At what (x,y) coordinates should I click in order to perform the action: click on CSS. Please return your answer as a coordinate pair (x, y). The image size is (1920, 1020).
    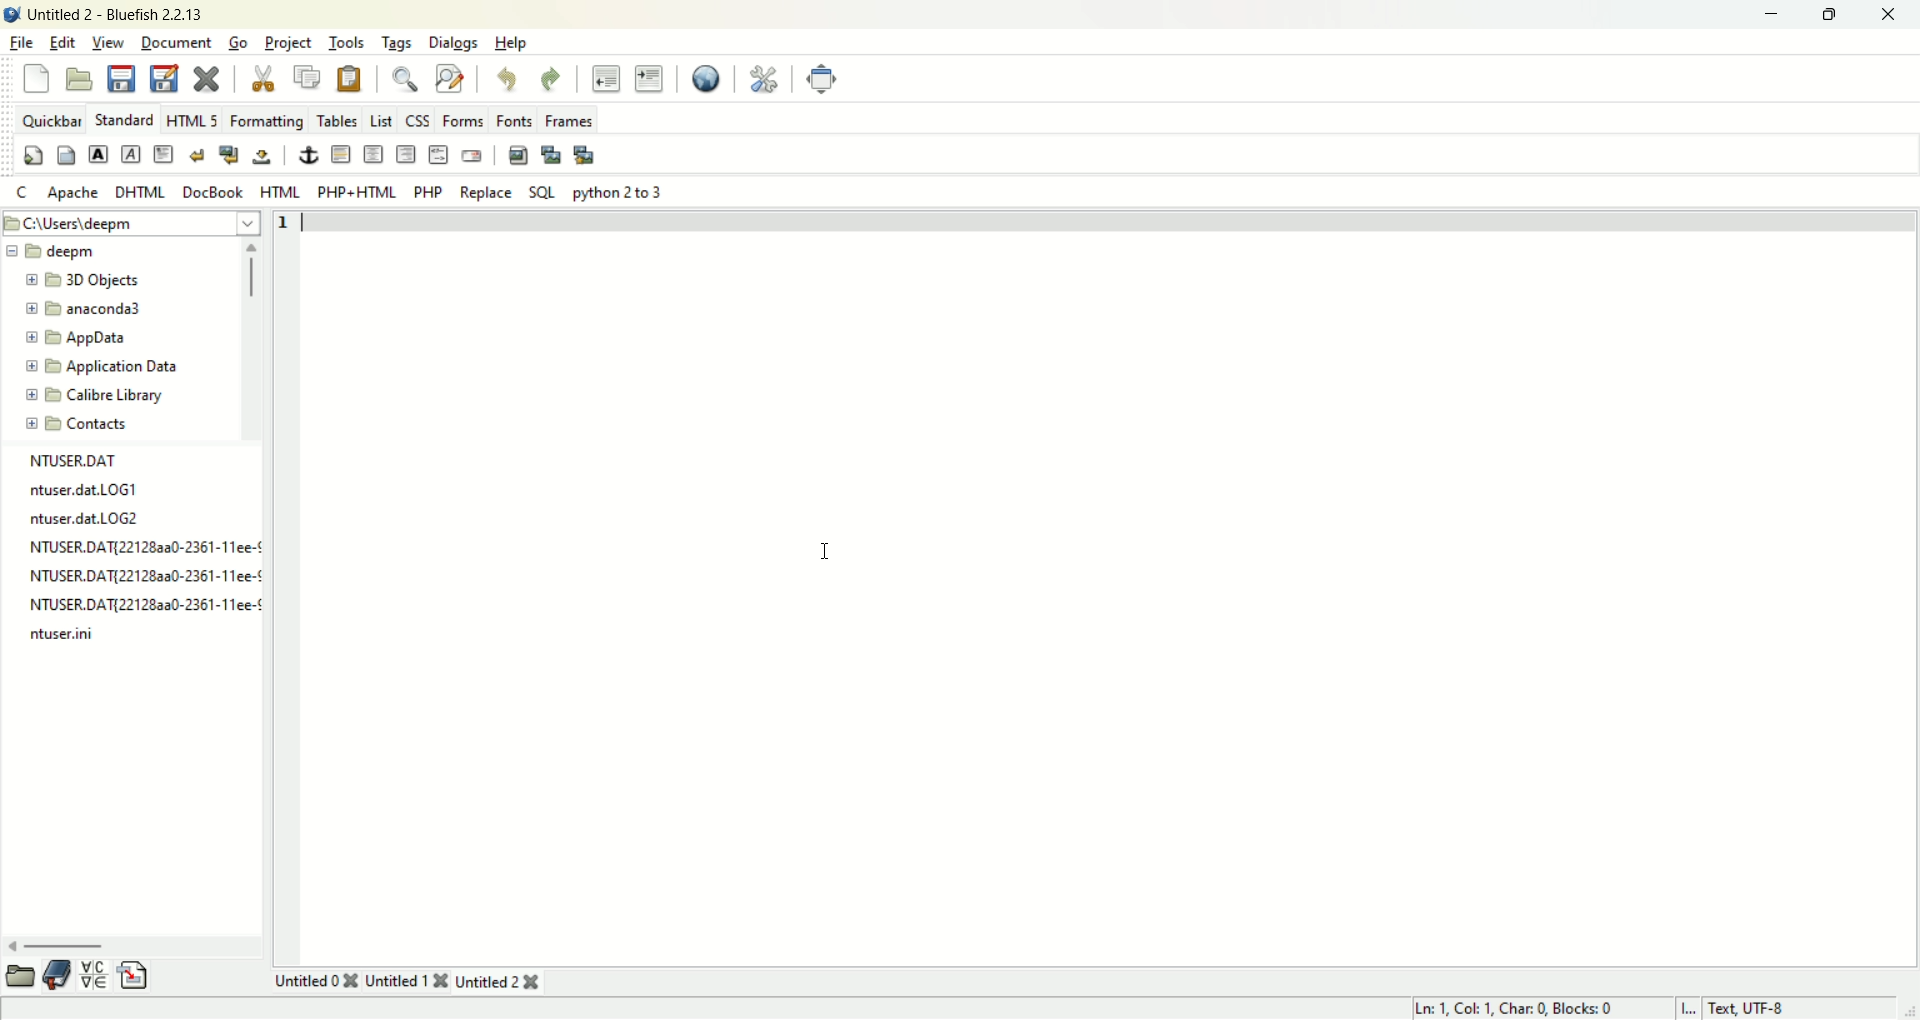
    Looking at the image, I should click on (418, 118).